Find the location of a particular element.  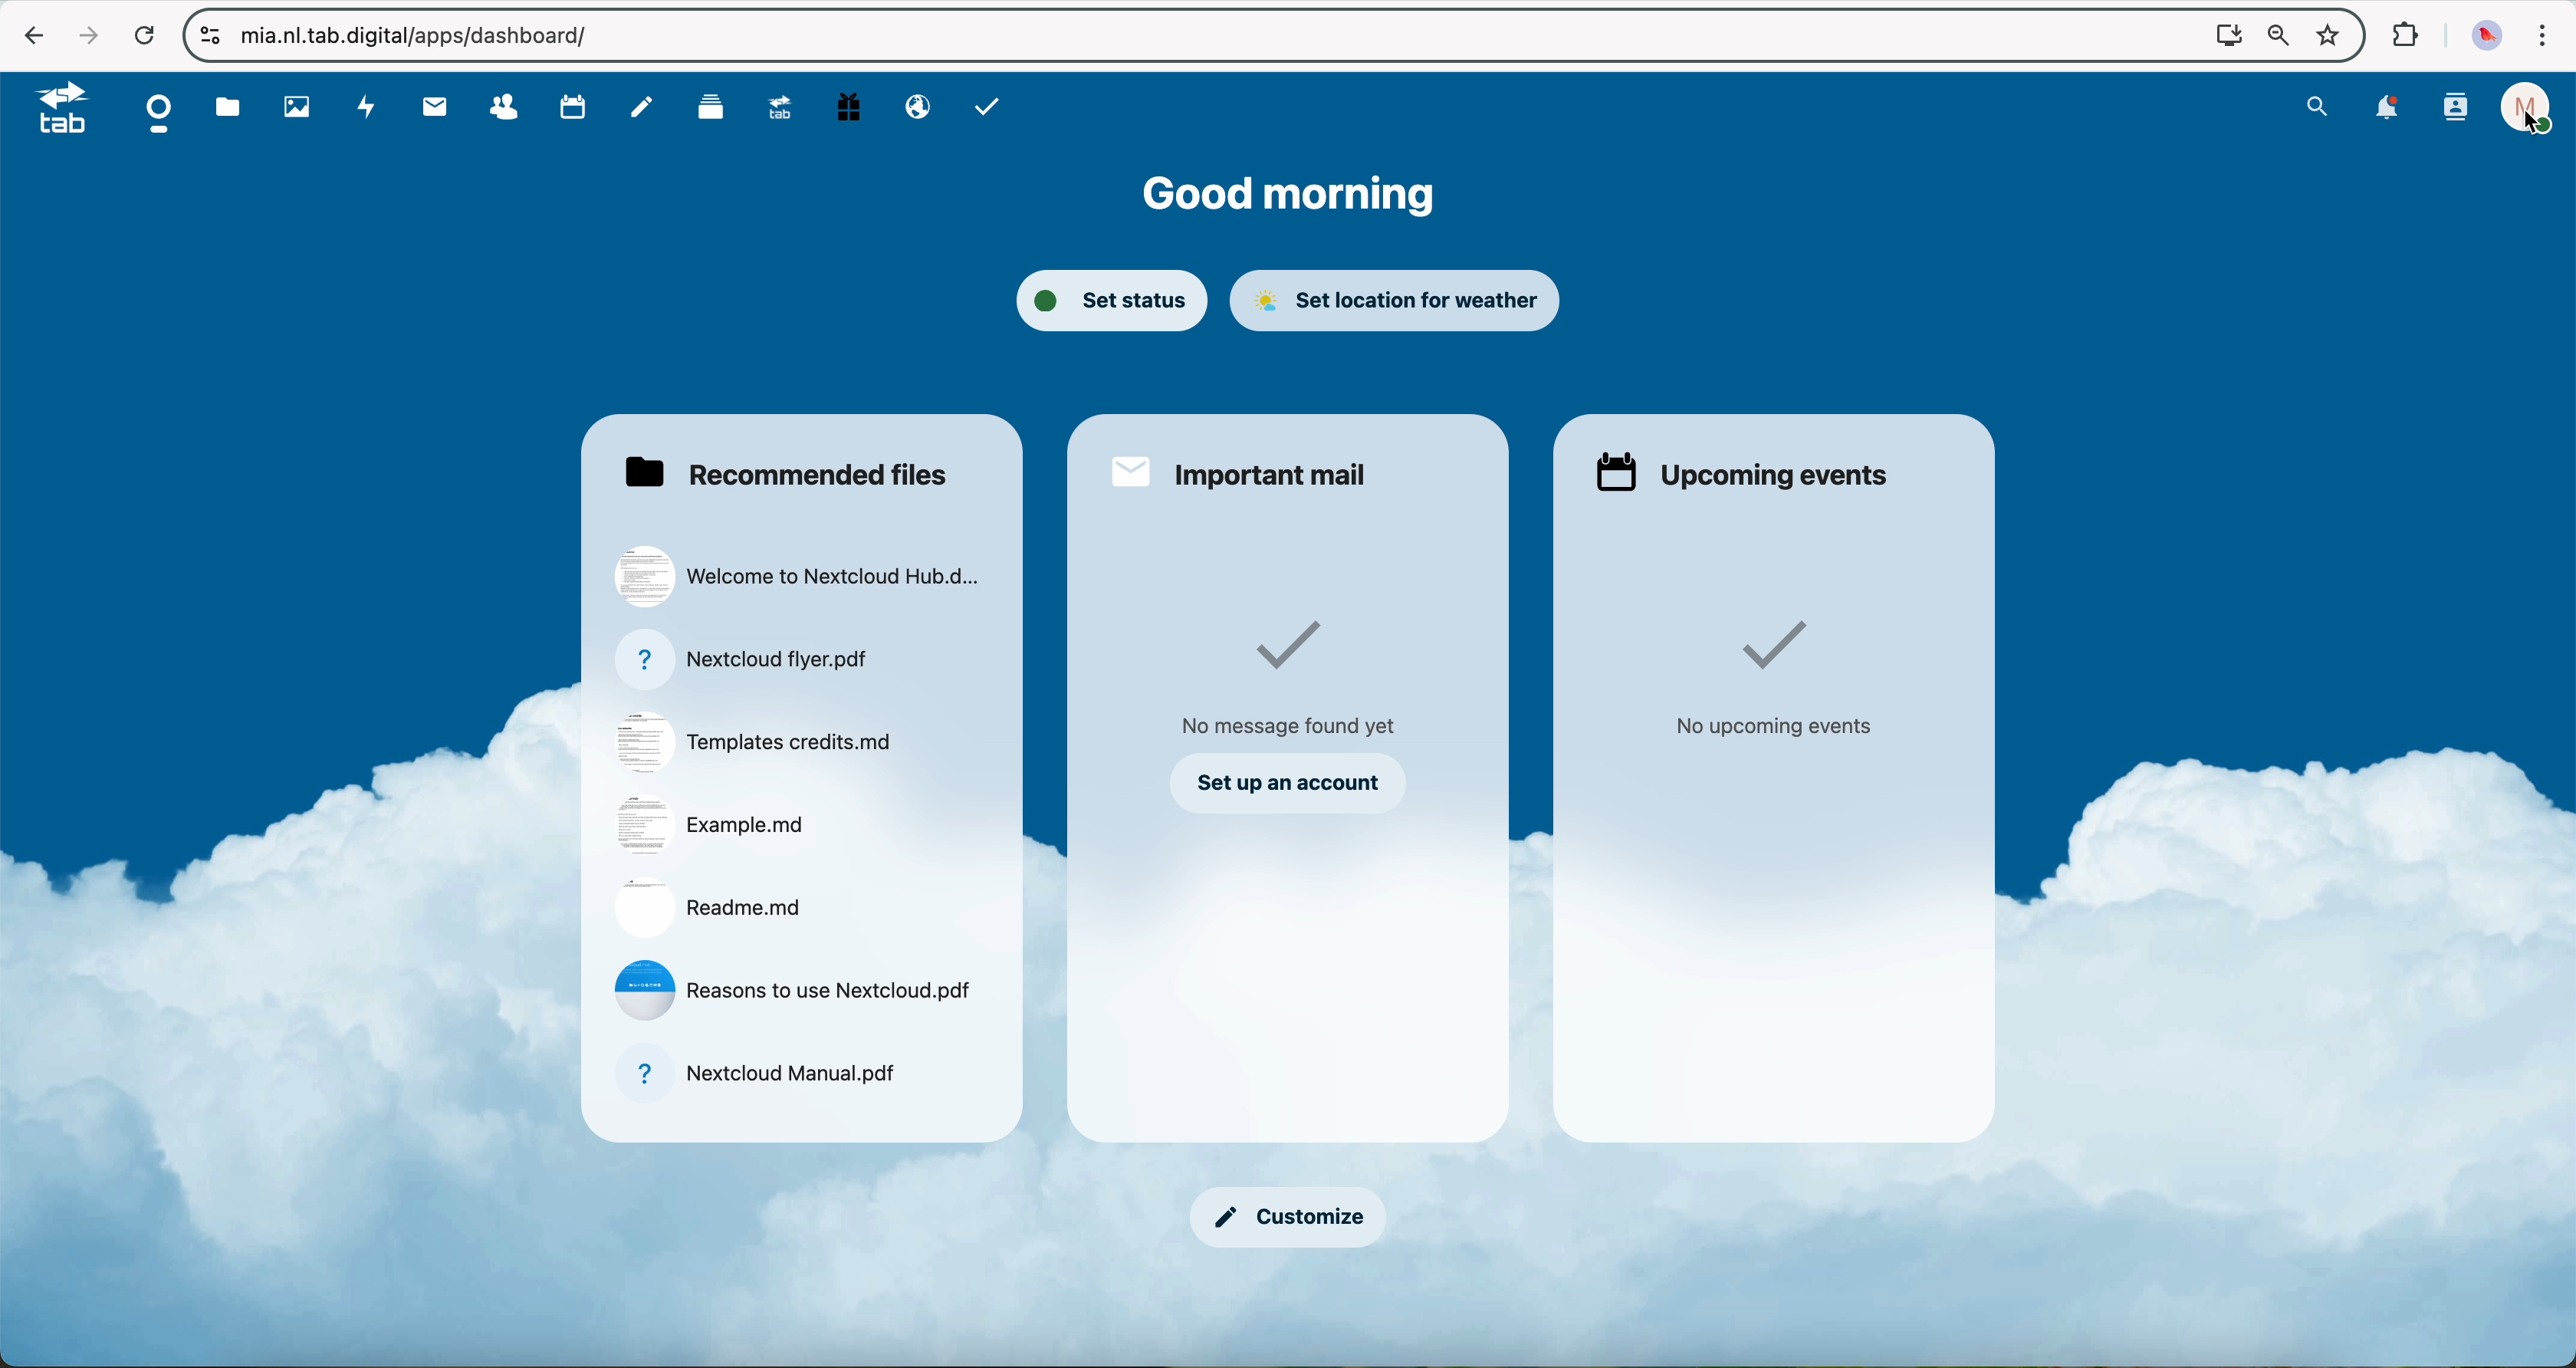

dashboard is located at coordinates (161, 114).